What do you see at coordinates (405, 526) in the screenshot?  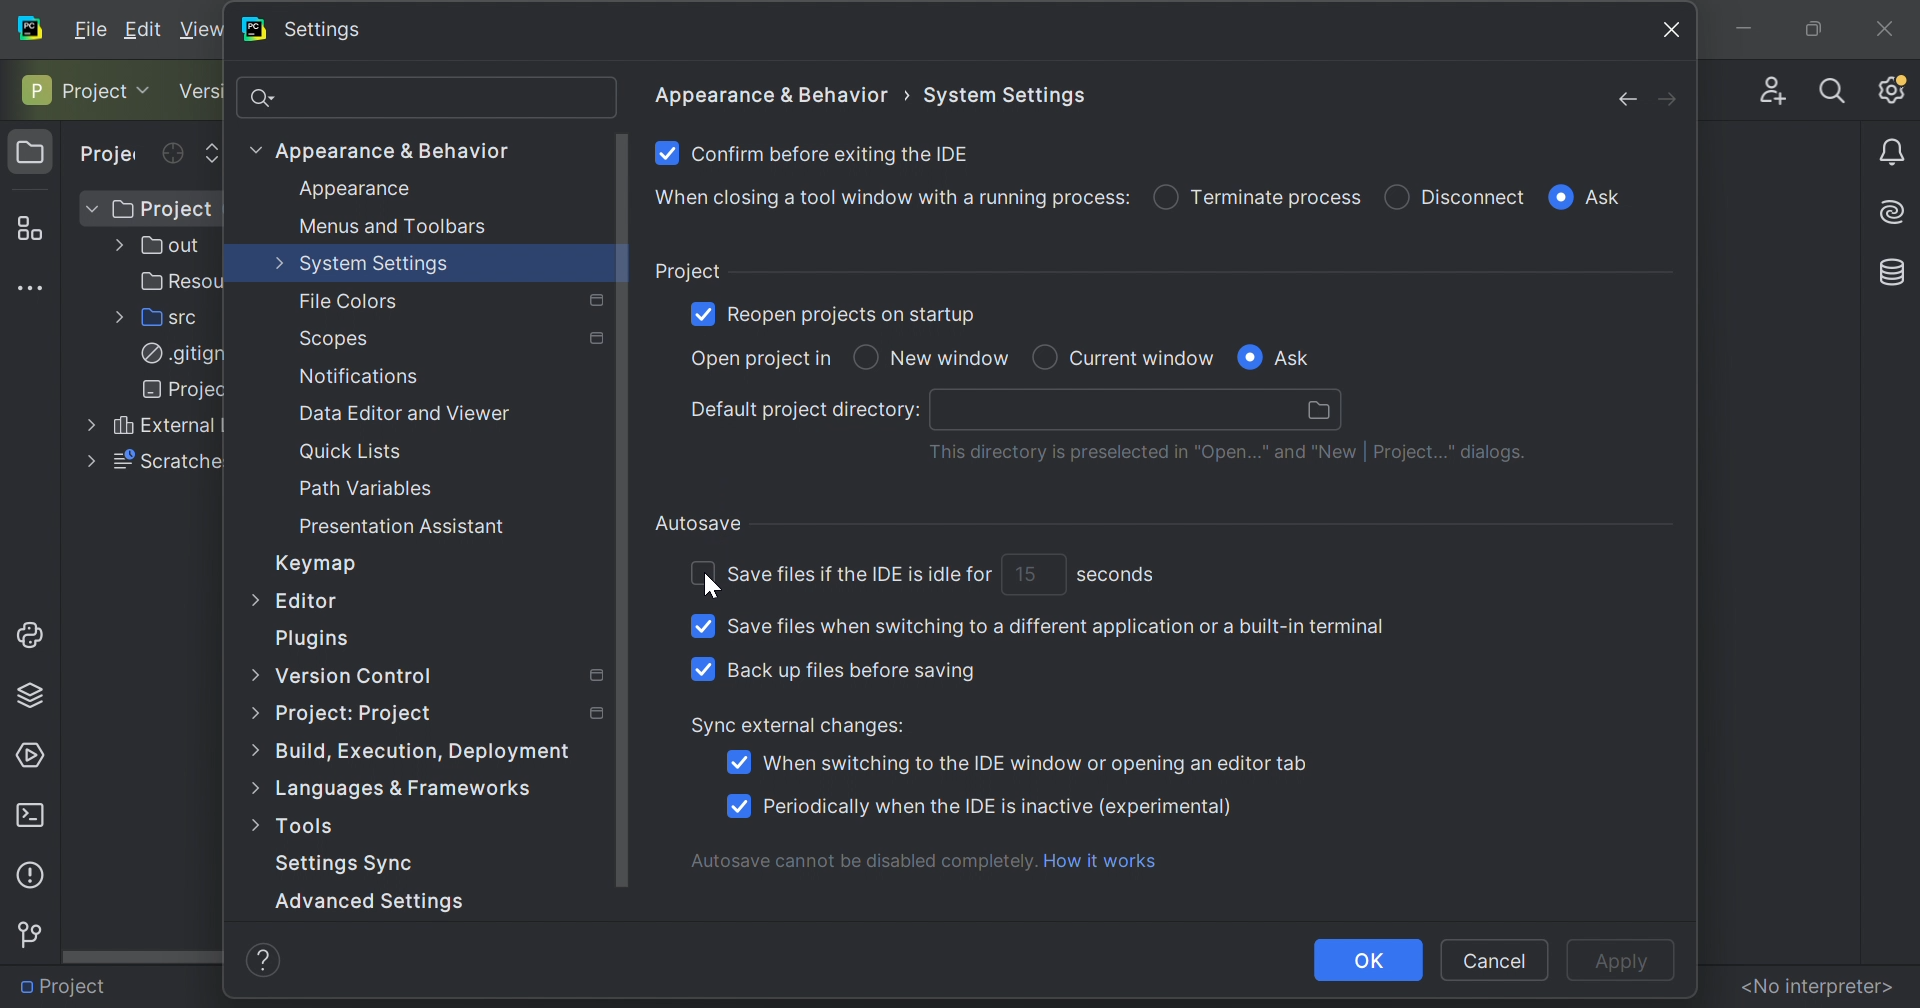 I see `Presentation Assistant` at bounding box center [405, 526].